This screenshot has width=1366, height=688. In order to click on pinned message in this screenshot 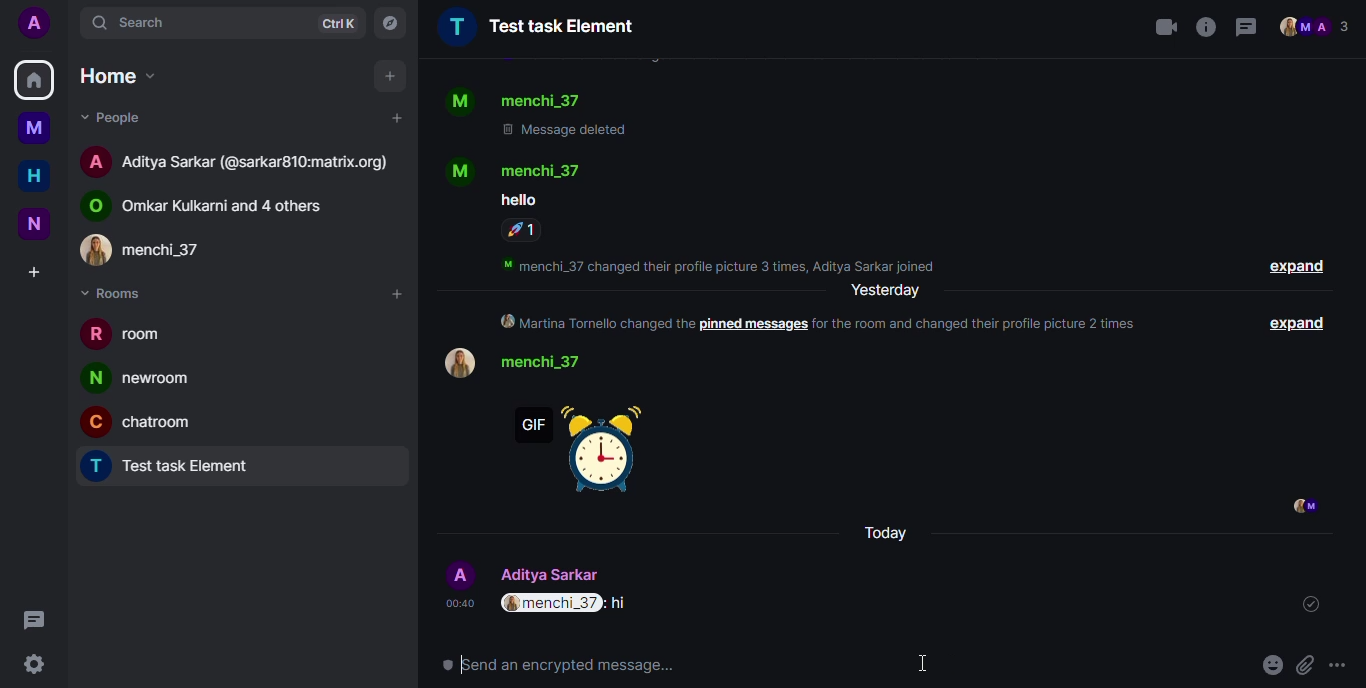, I will do `click(754, 325)`.